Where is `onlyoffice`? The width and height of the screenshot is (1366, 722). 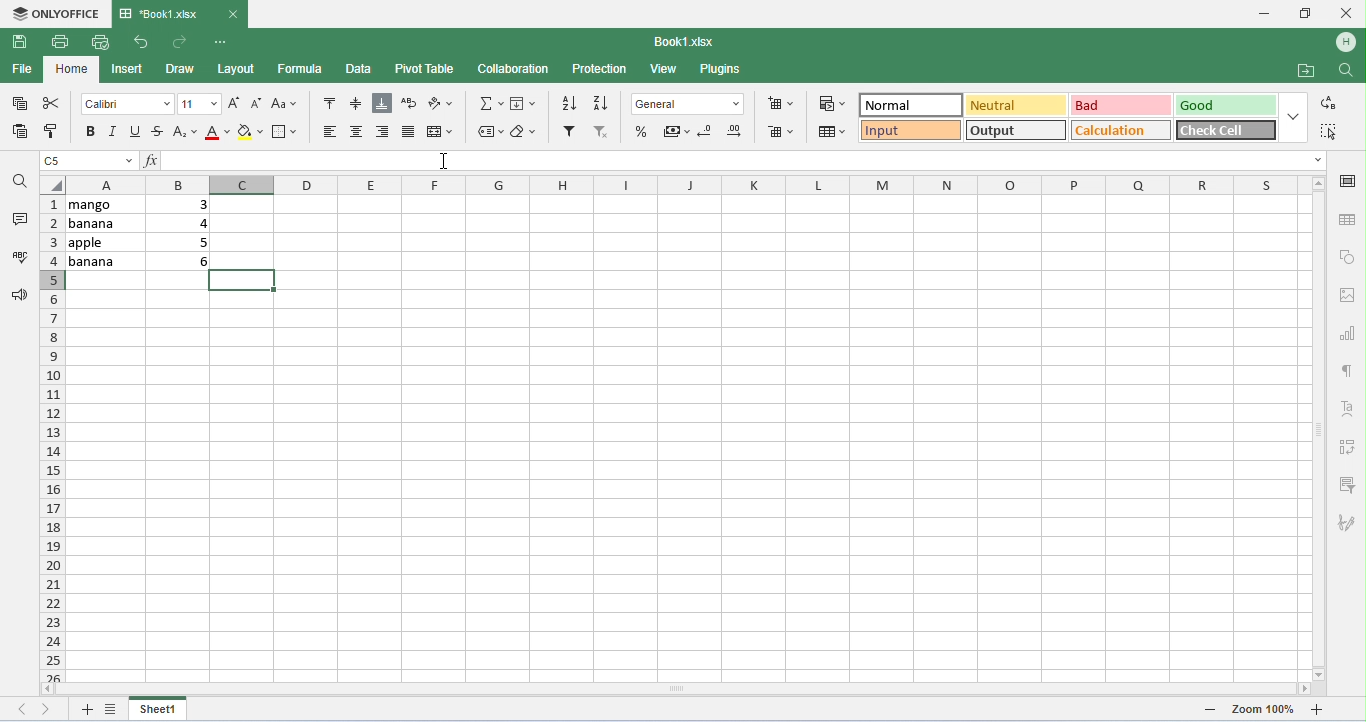
onlyoffice is located at coordinates (56, 14).